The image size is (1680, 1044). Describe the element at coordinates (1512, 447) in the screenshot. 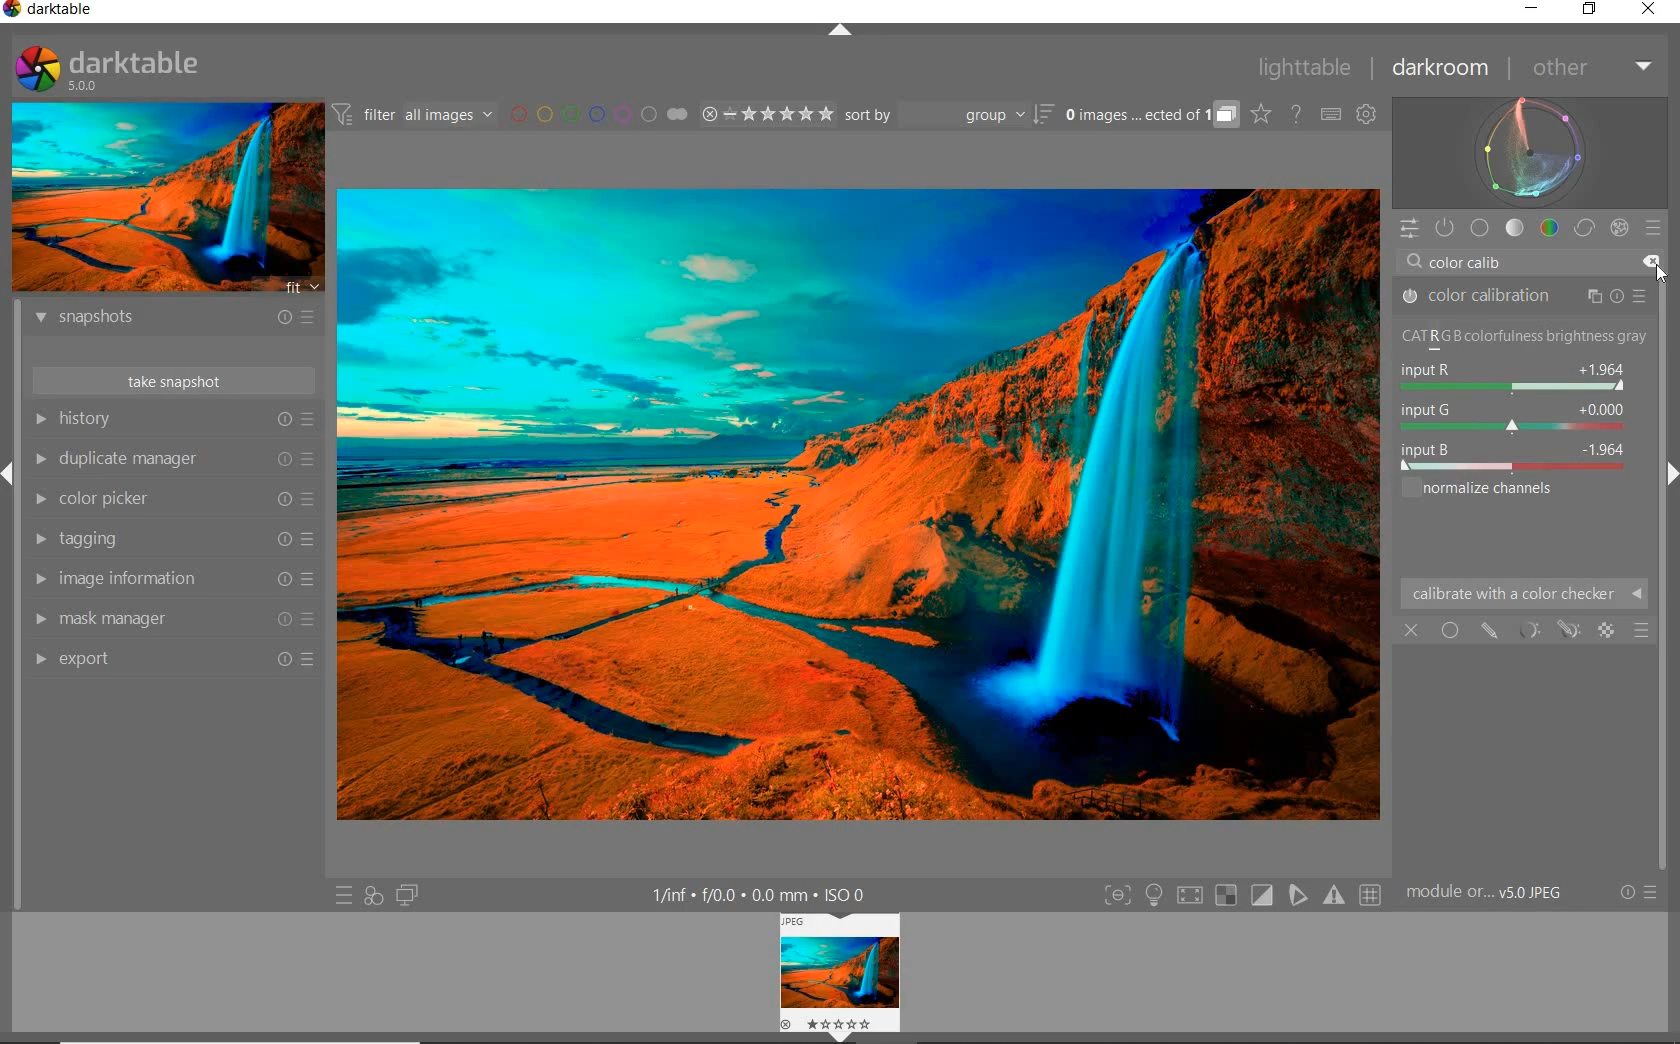

I see `INPUT B` at that location.